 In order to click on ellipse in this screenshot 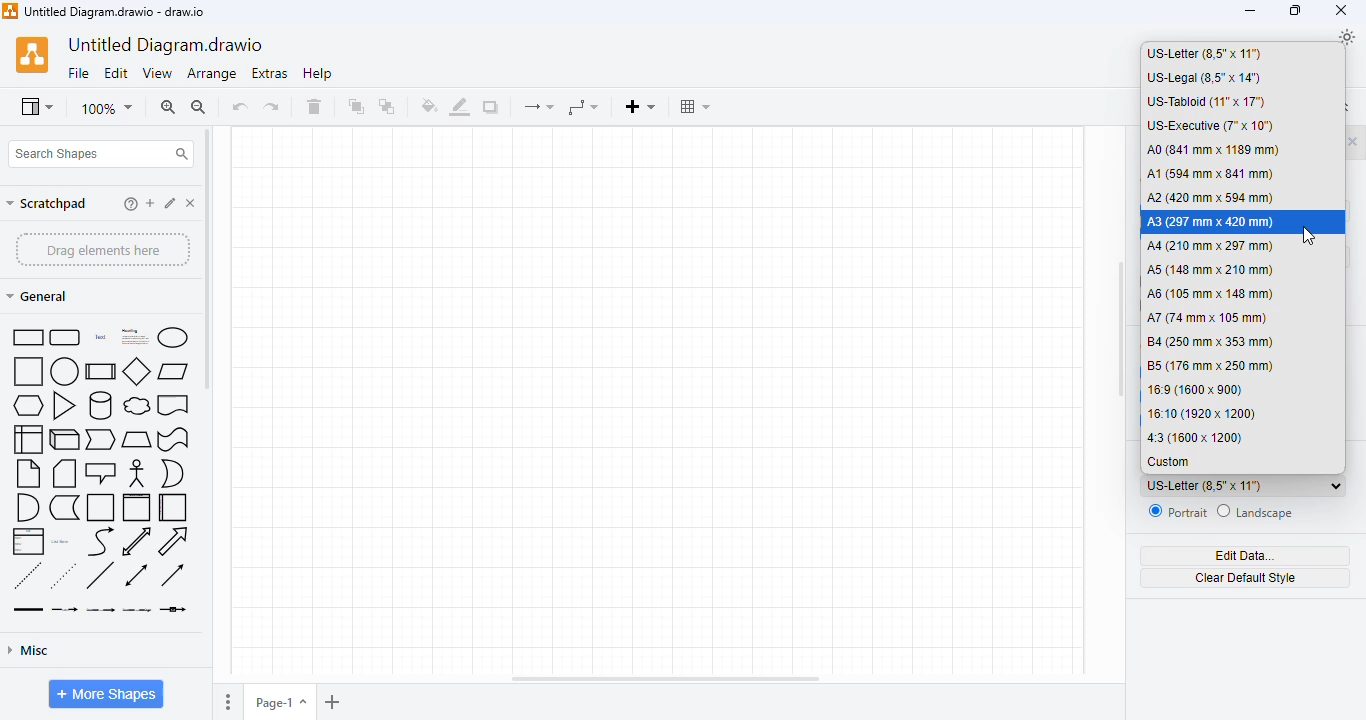, I will do `click(172, 337)`.